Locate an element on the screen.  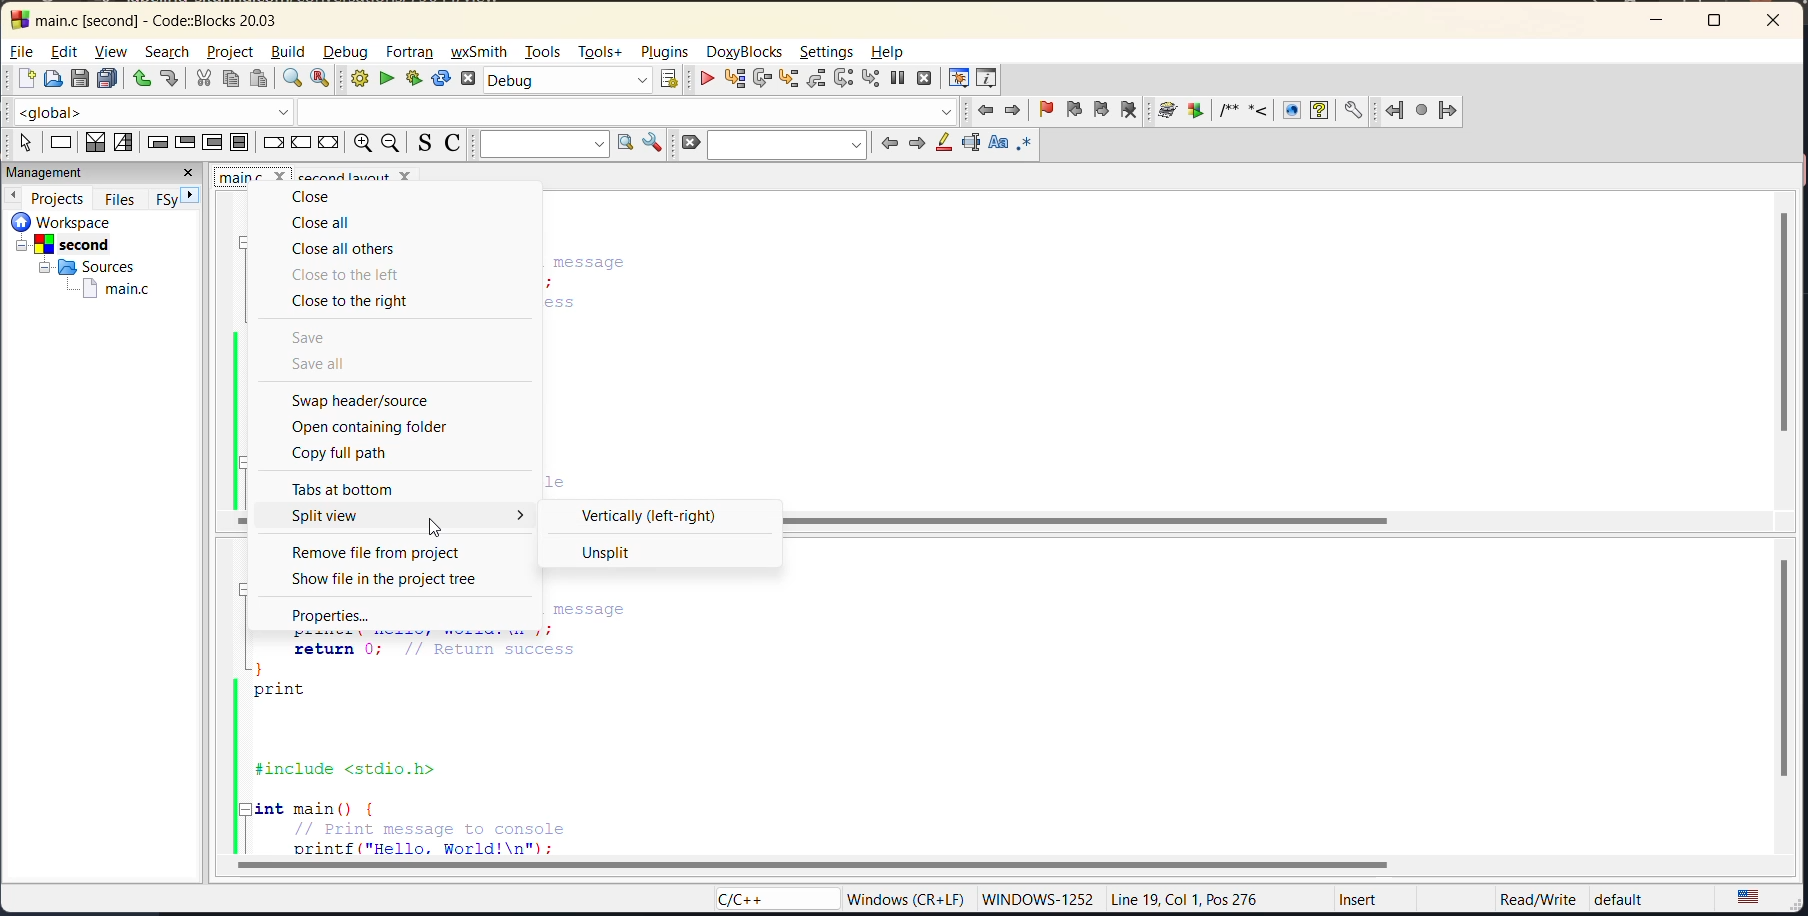
previous bookmark is located at coordinates (1074, 109).